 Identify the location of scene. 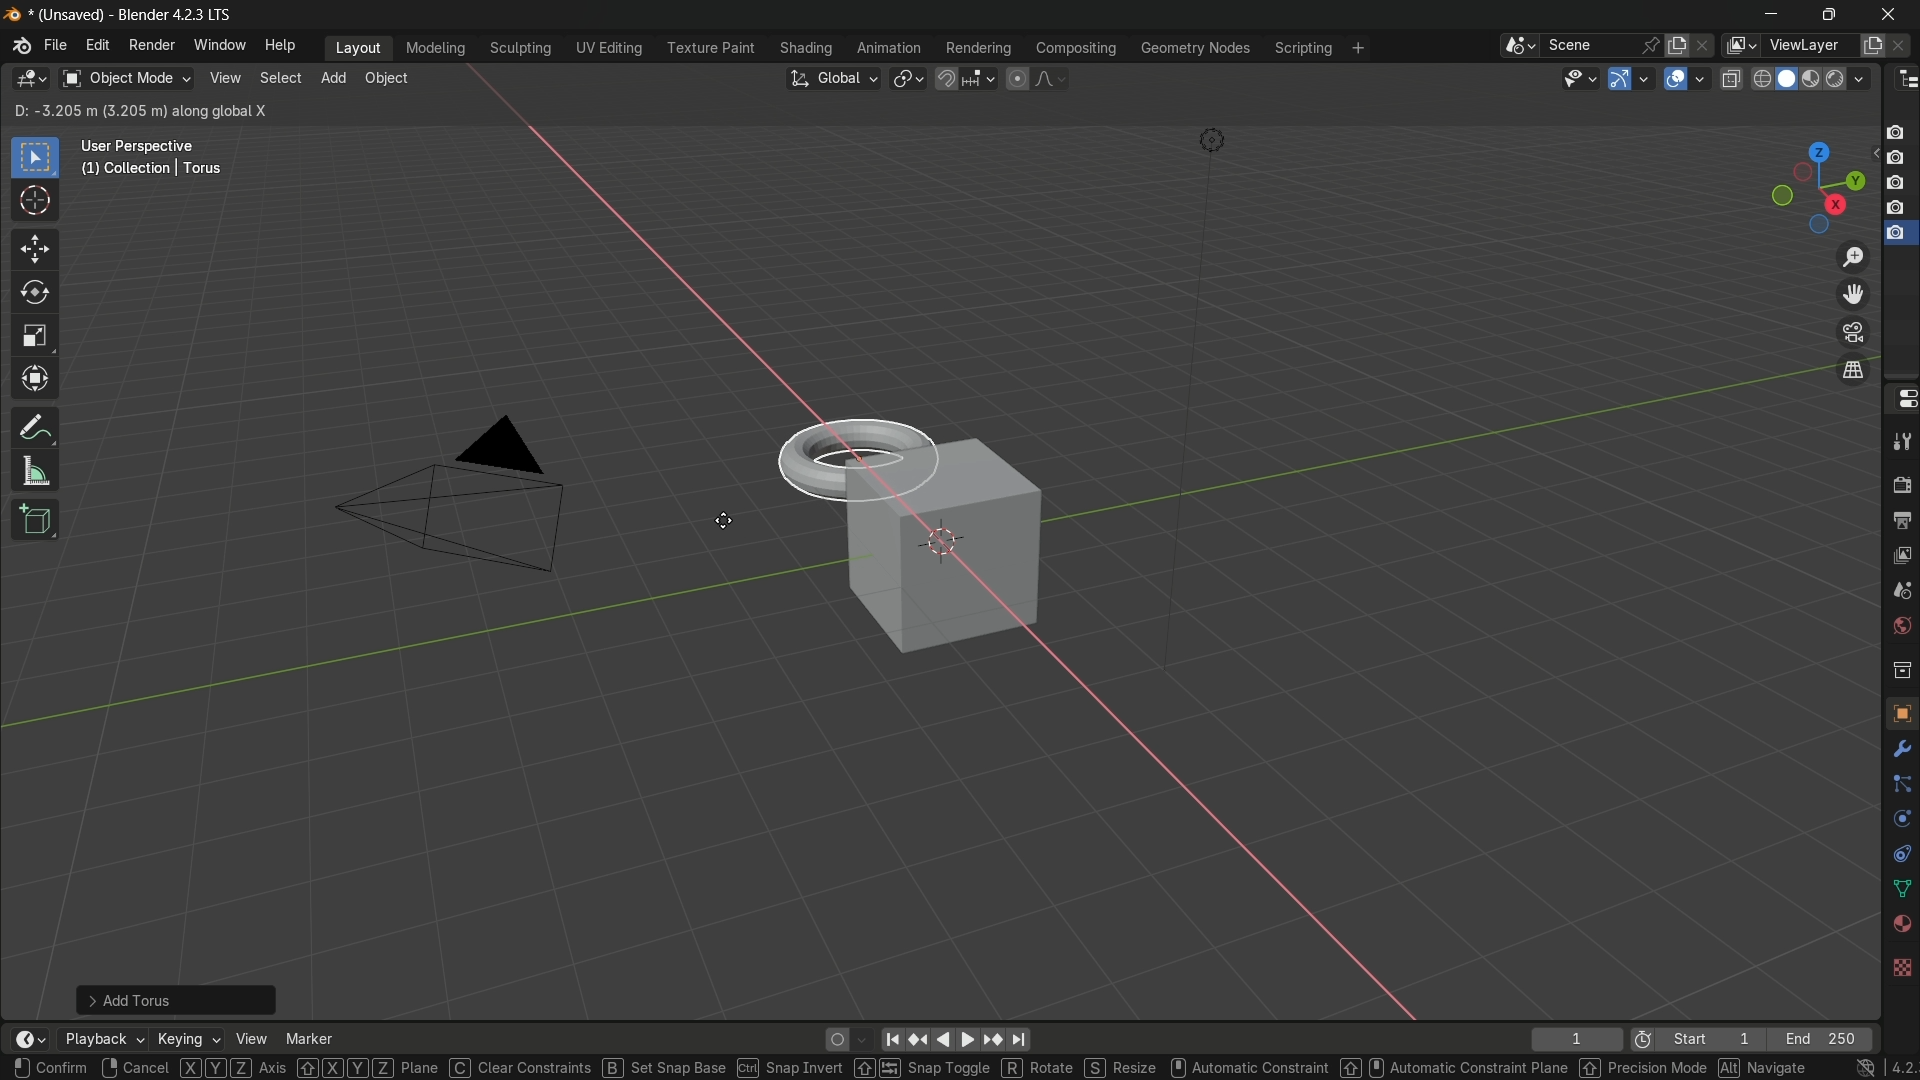
(1588, 45).